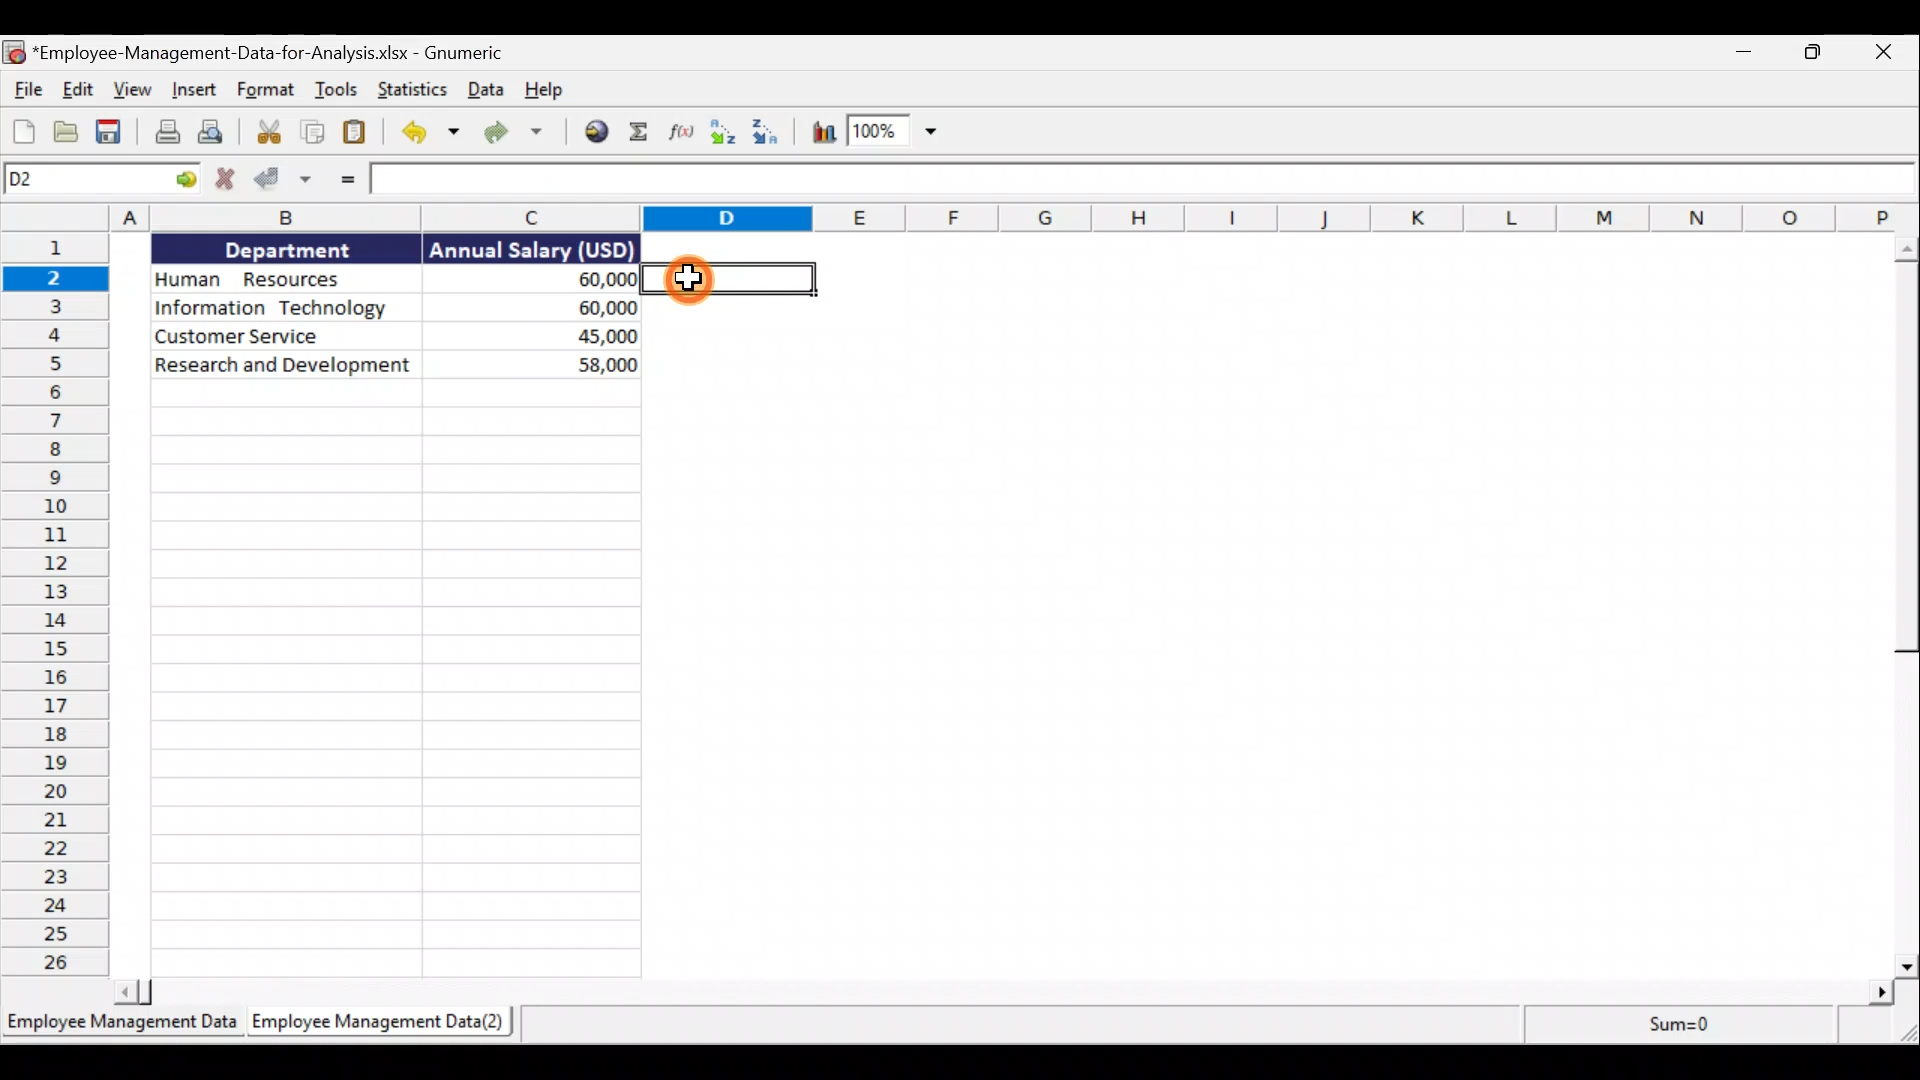 This screenshot has height=1080, width=1920. Describe the element at coordinates (681, 135) in the screenshot. I see `Edit a function in the current cell` at that location.